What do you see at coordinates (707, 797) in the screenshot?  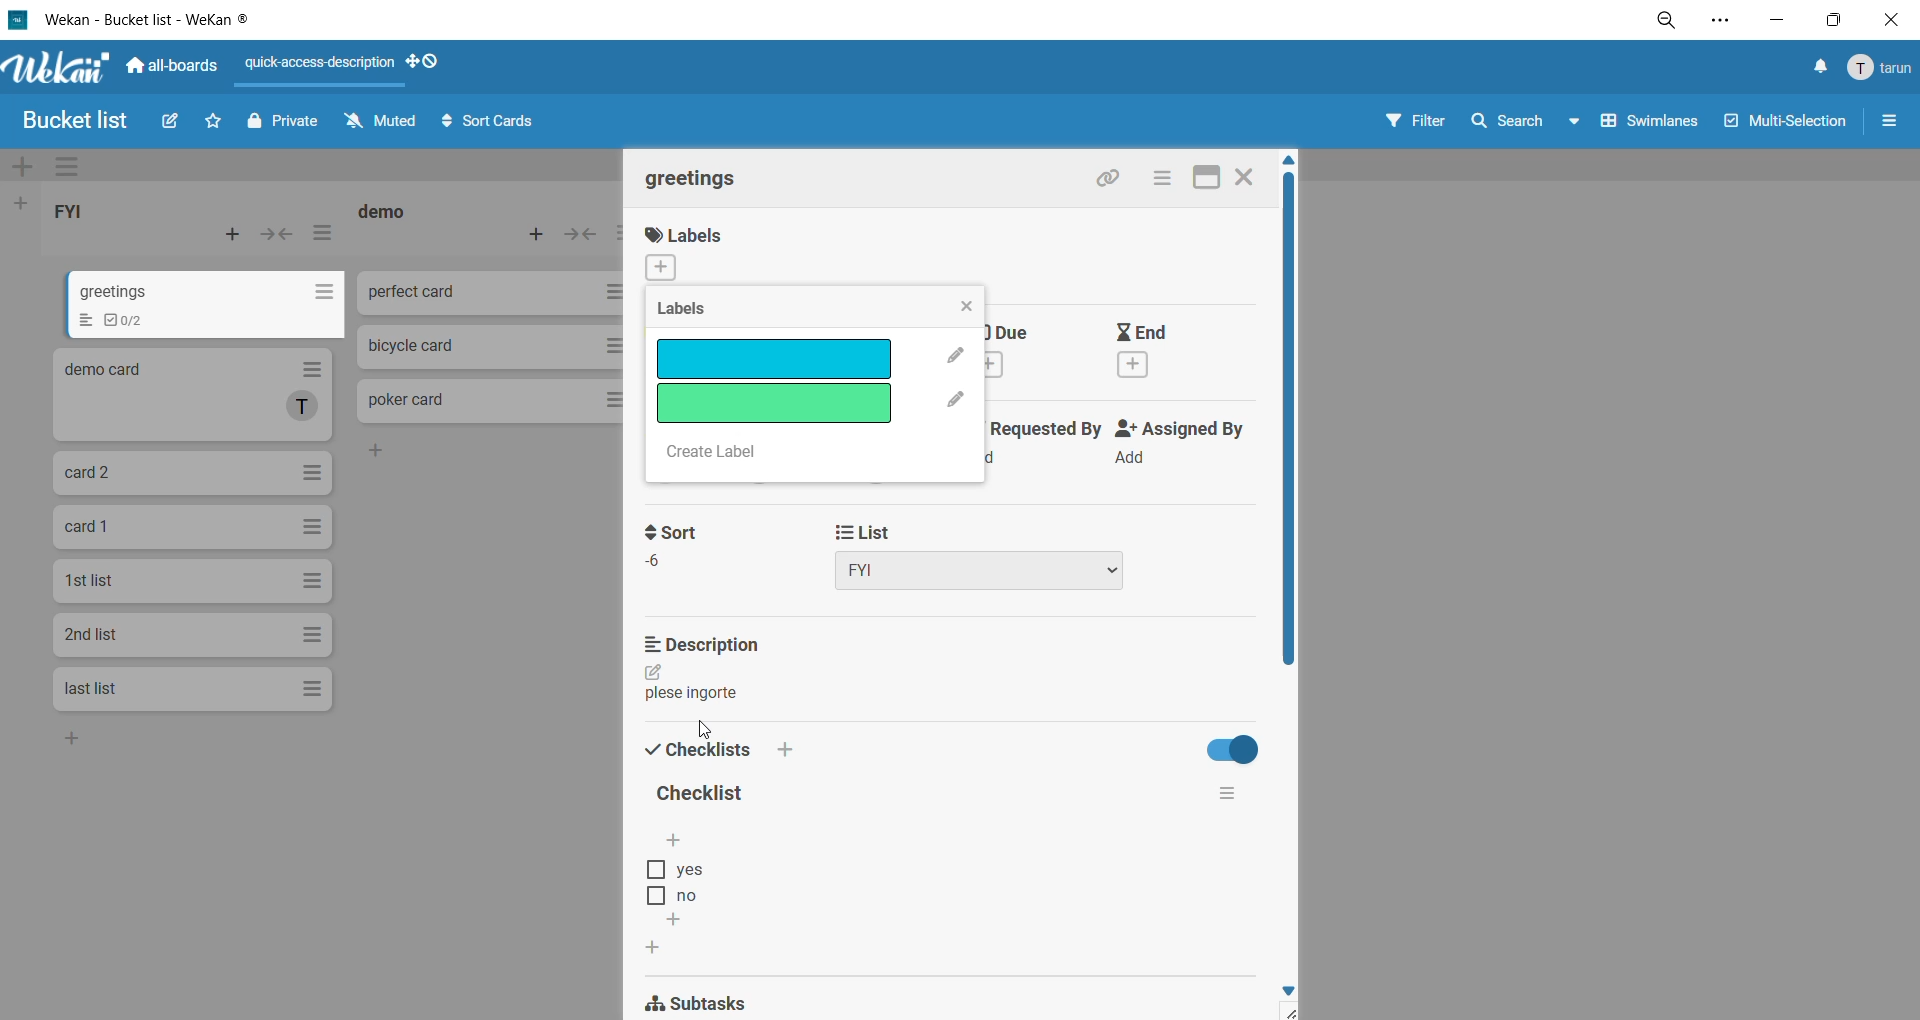 I see `checklist title` at bounding box center [707, 797].